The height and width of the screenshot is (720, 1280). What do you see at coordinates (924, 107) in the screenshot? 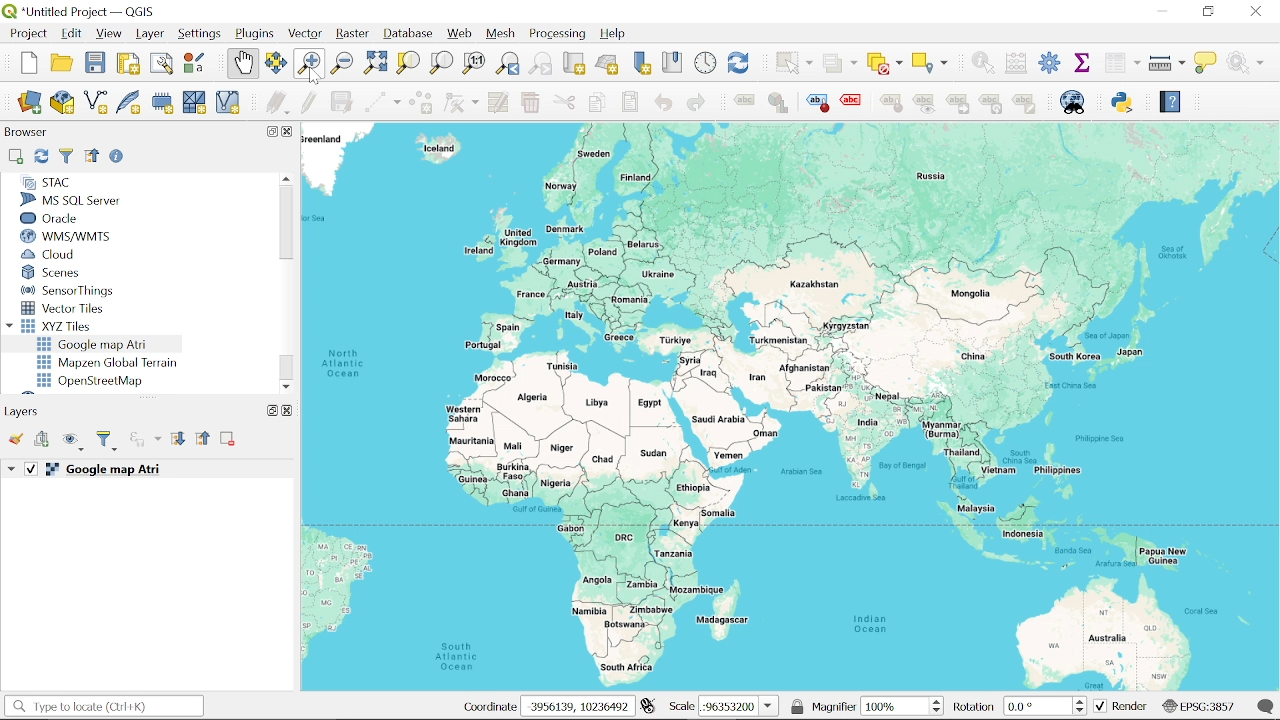
I see `Show/hide label and diagrams` at bounding box center [924, 107].